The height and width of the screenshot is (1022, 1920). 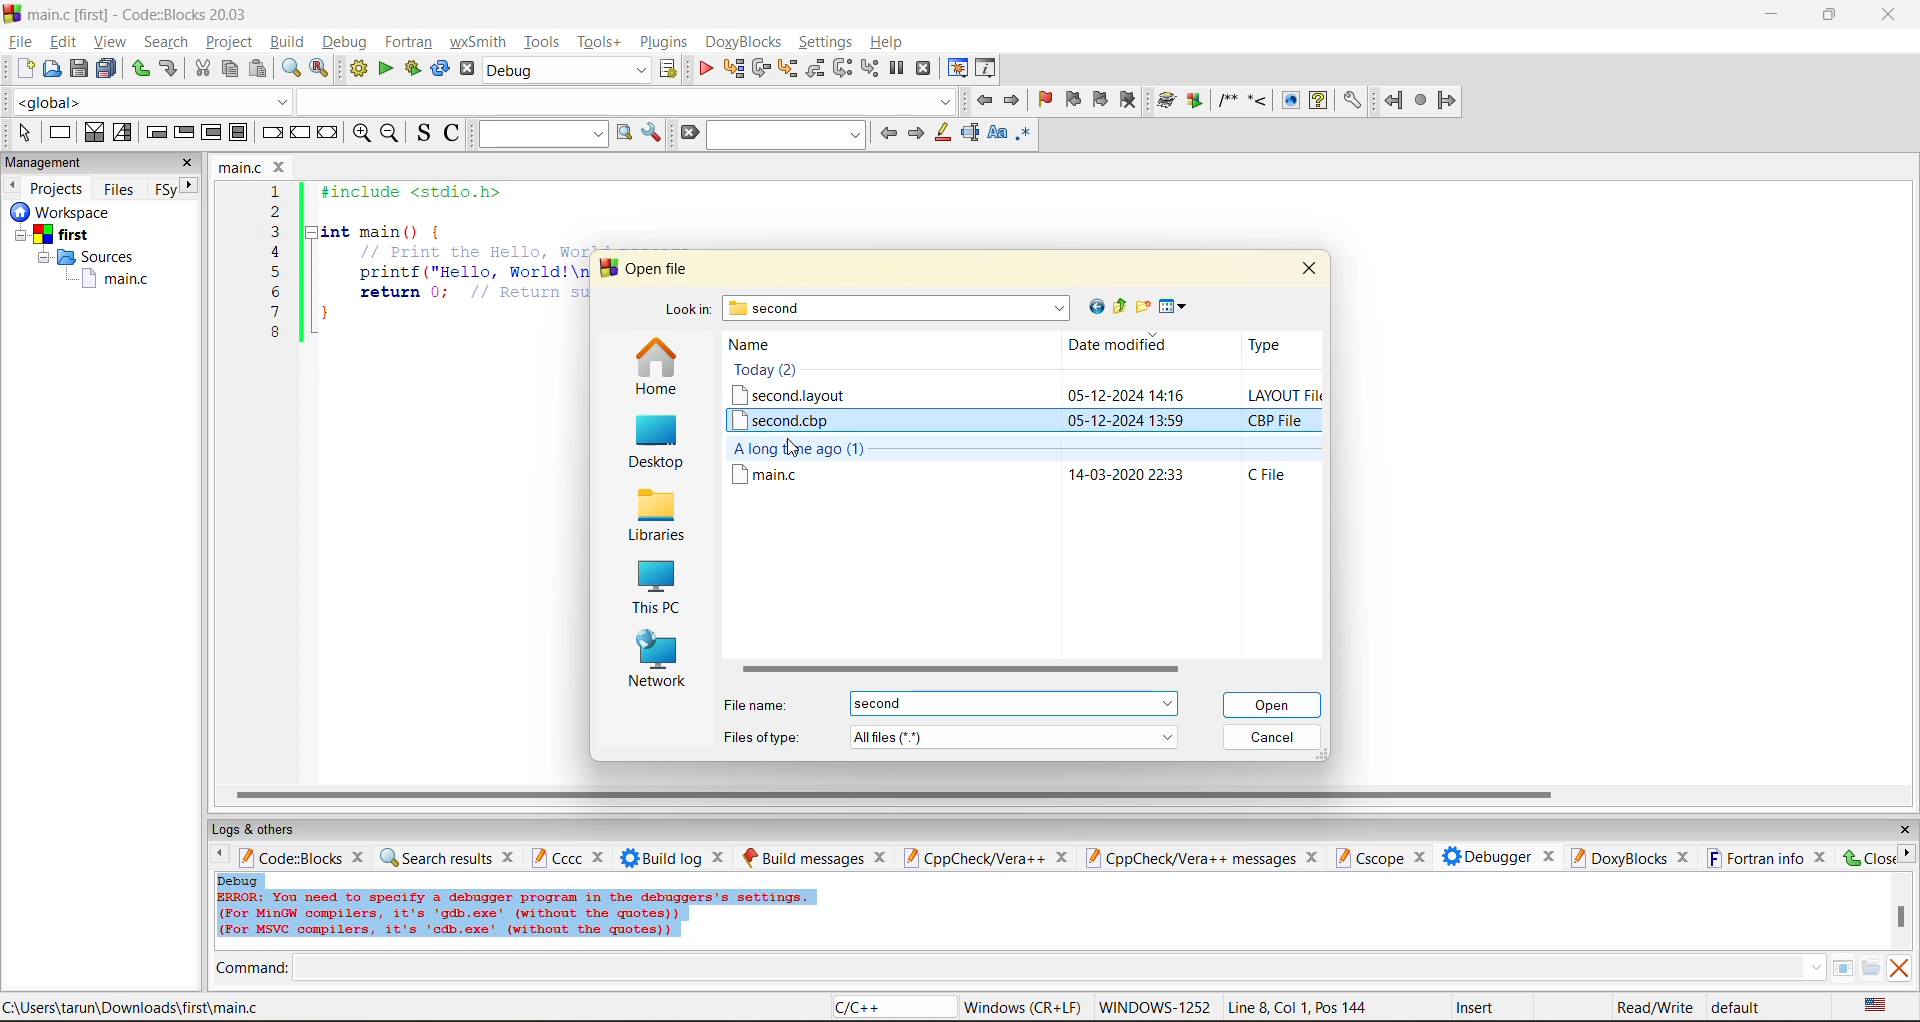 What do you see at coordinates (361, 856) in the screenshot?
I see `close` at bounding box center [361, 856].